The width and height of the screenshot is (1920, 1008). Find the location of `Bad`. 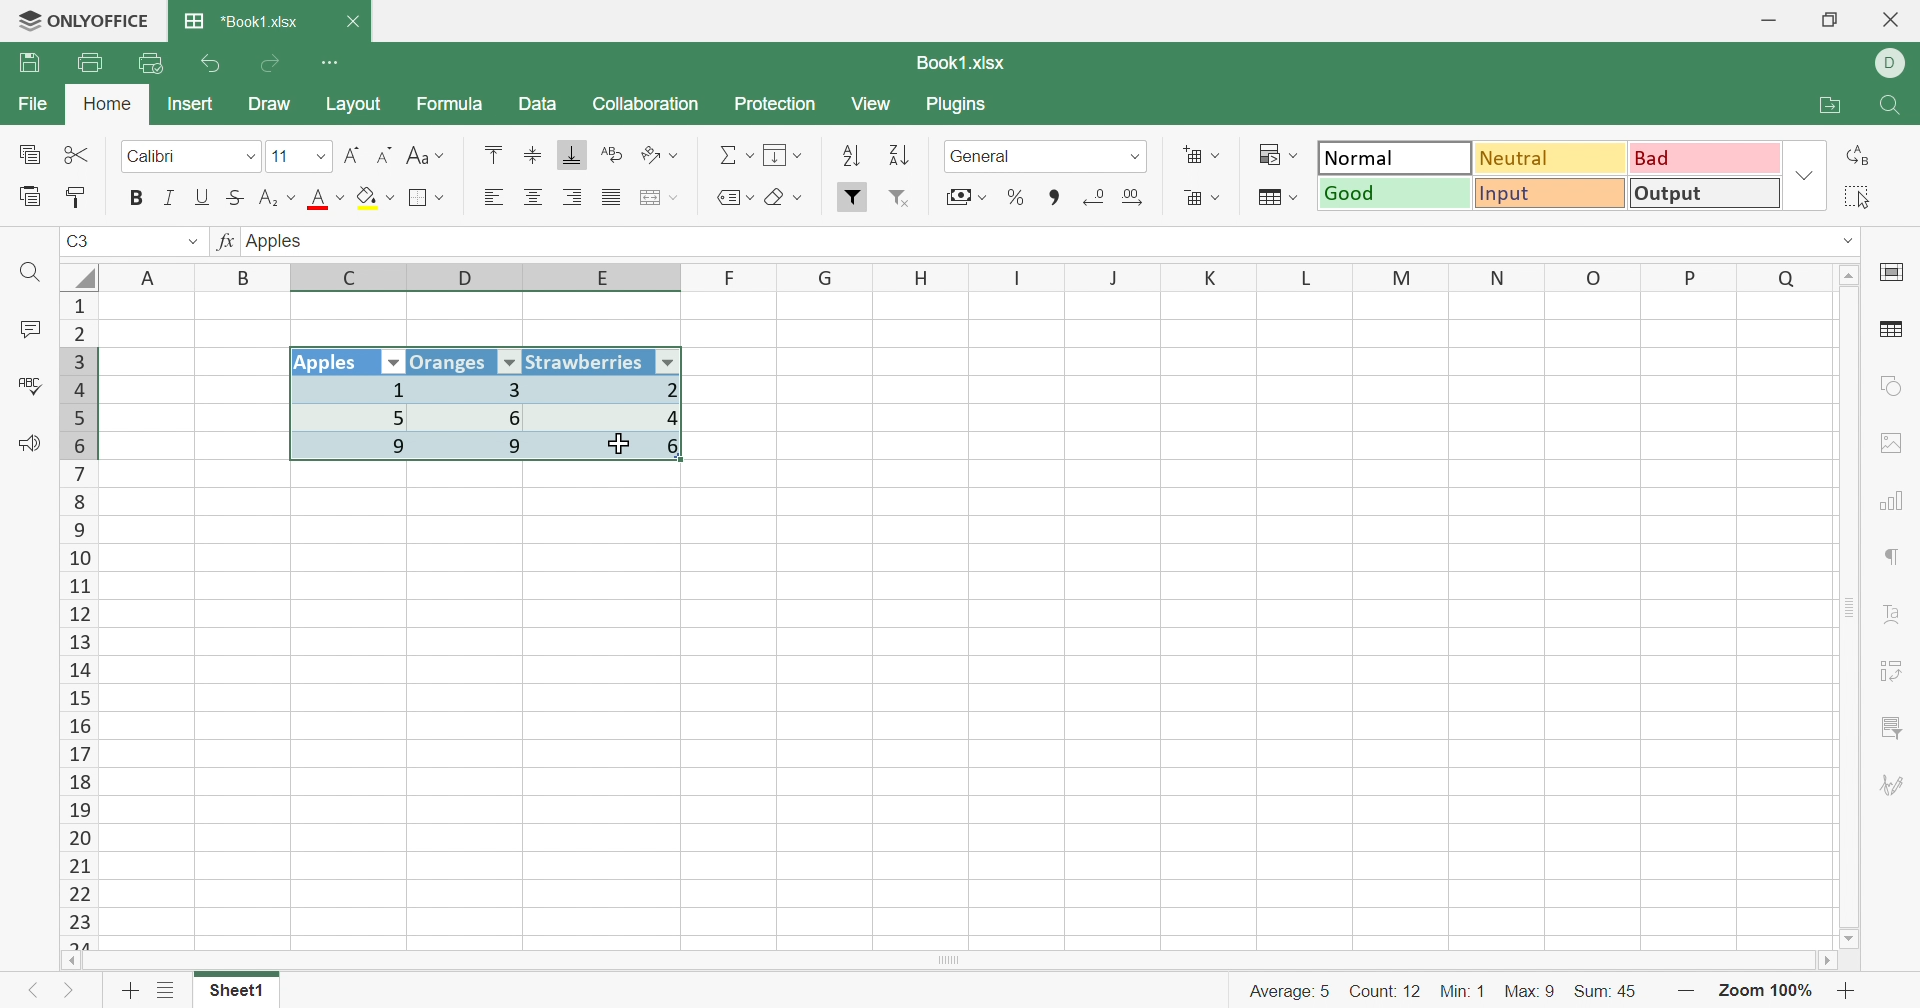

Bad is located at coordinates (1701, 158).